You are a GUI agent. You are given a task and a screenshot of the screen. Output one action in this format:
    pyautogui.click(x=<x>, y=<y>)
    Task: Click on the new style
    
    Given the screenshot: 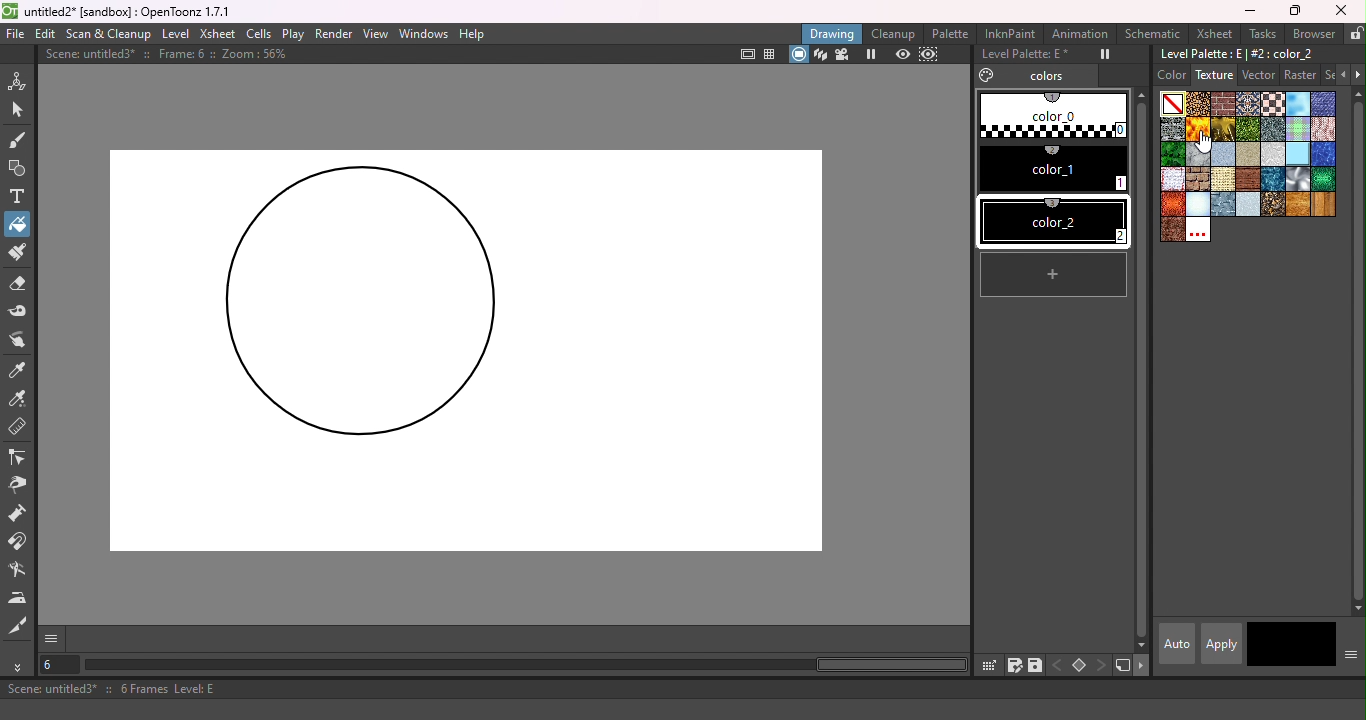 What is the action you would take?
    pyautogui.click(x=1054, y=274)
    